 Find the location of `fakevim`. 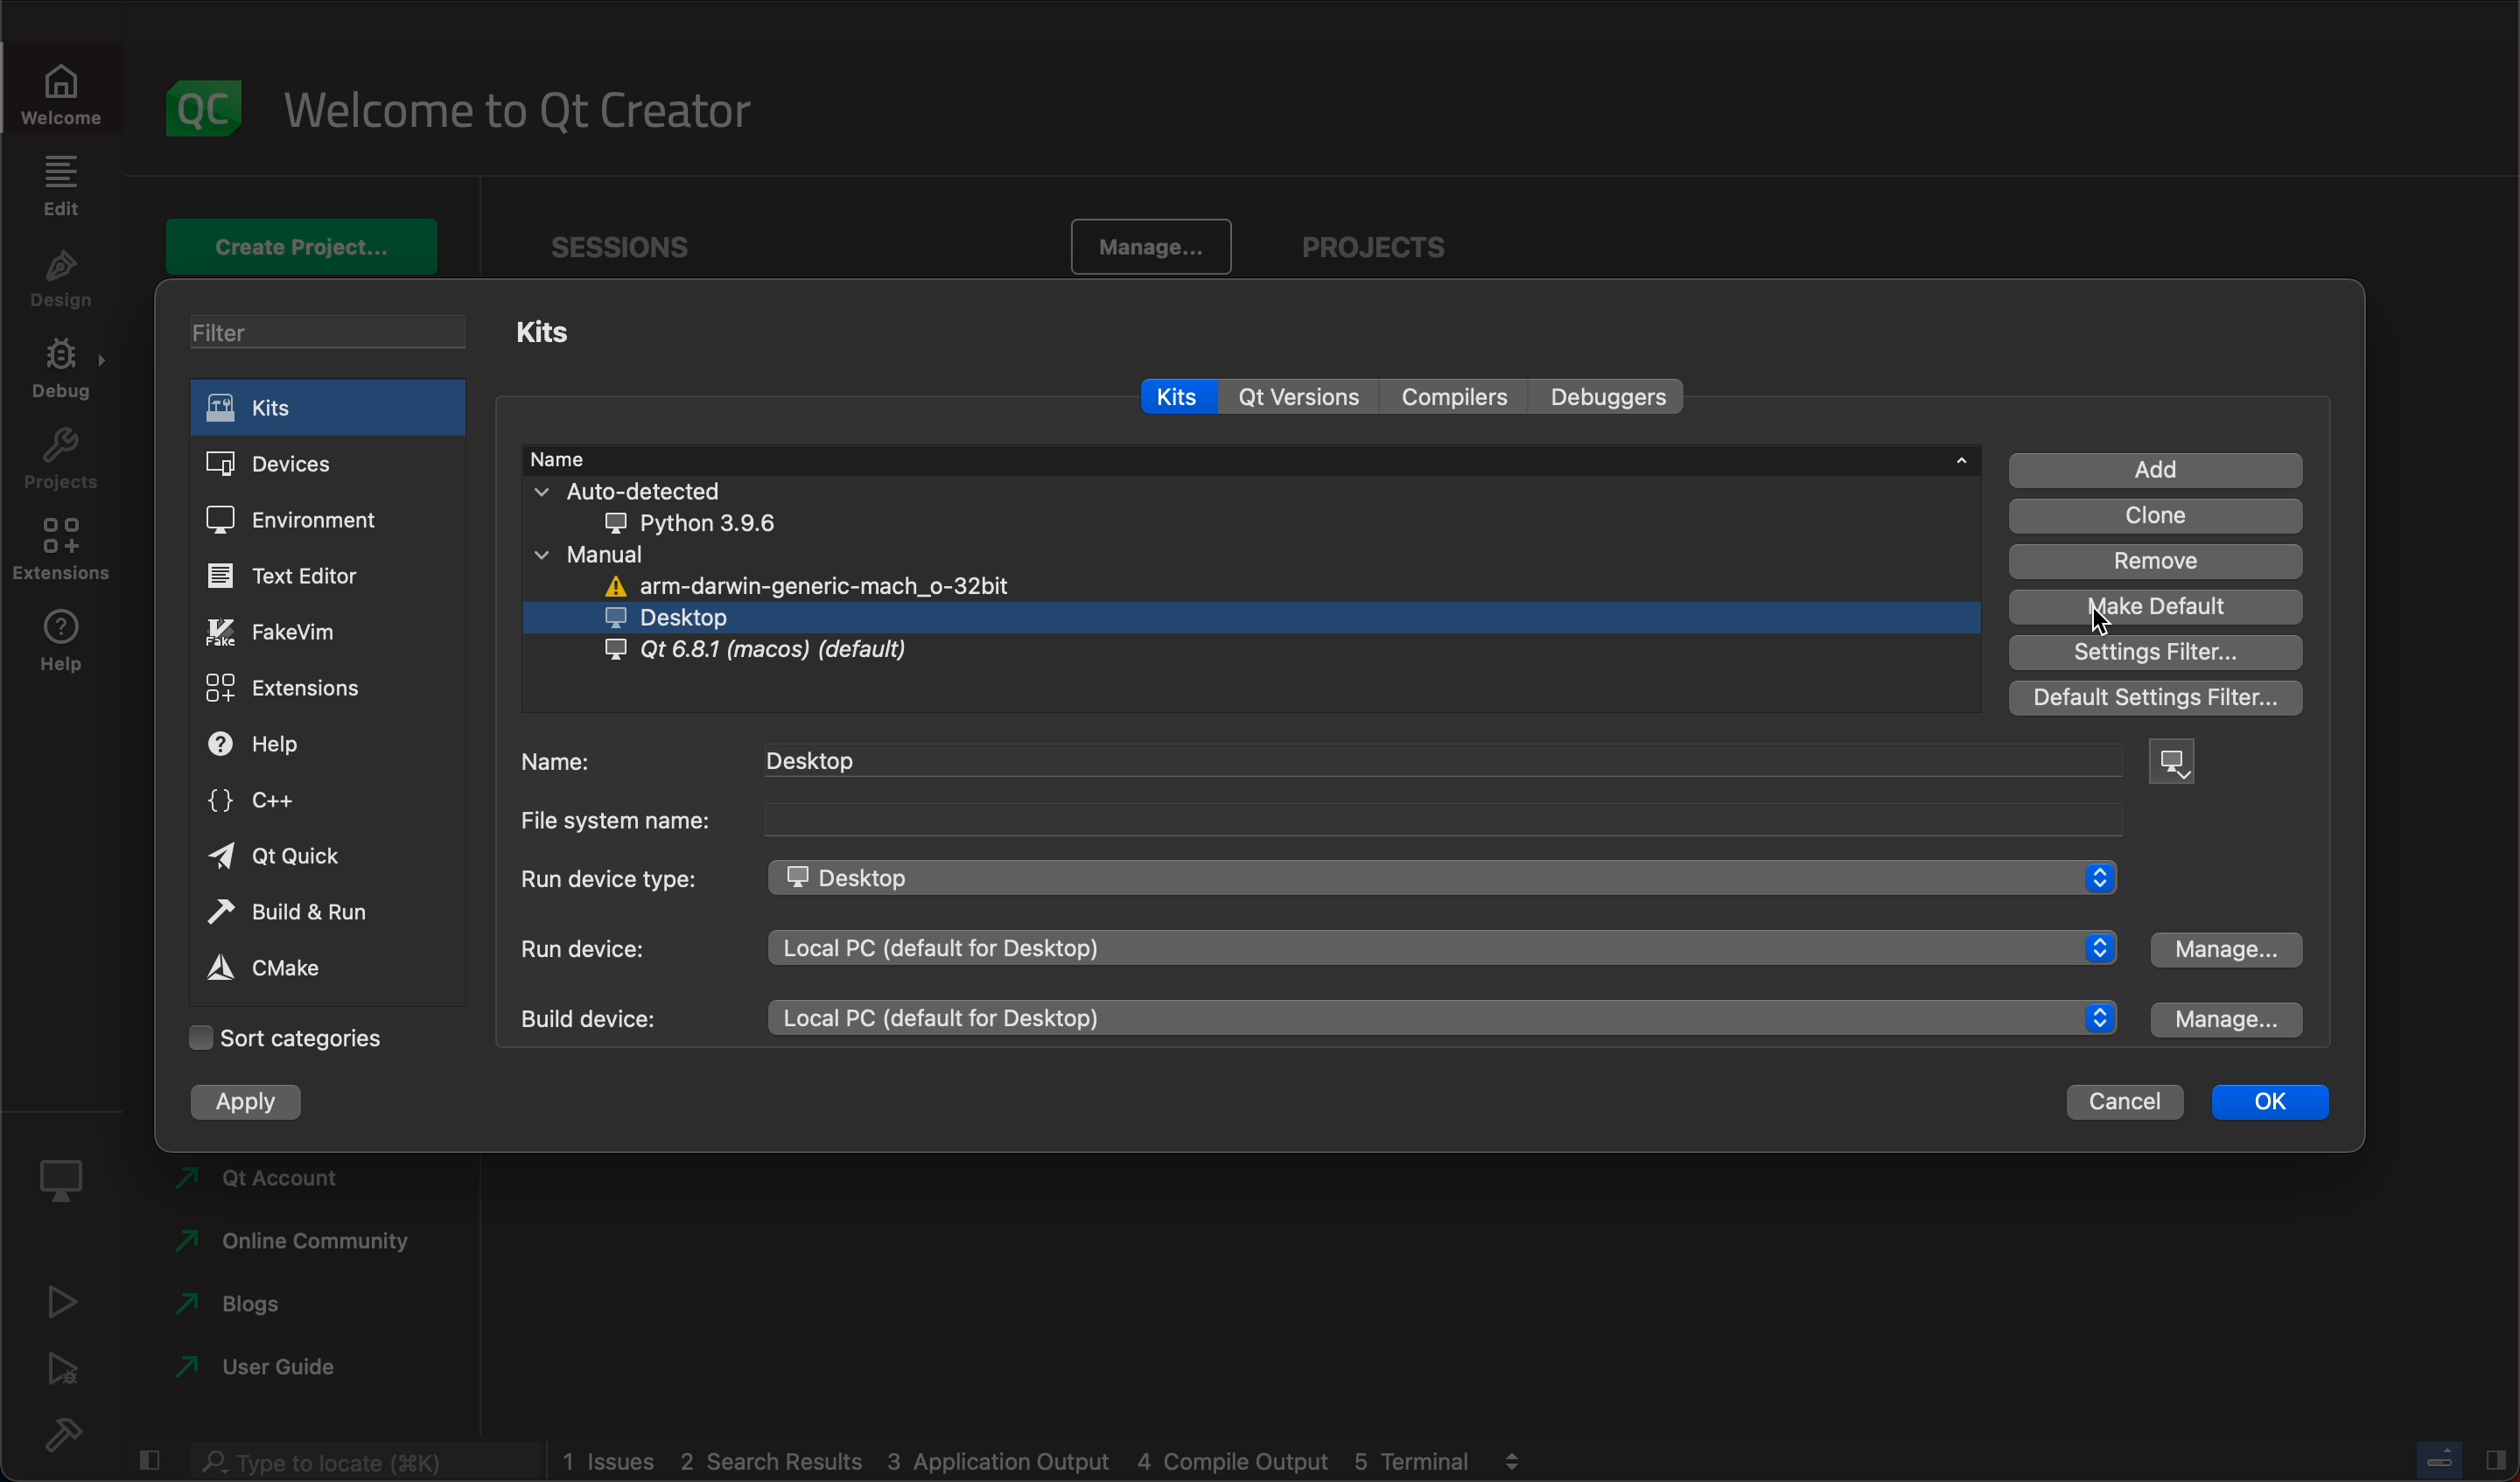

fakevim is located at coordinates (280, 629).